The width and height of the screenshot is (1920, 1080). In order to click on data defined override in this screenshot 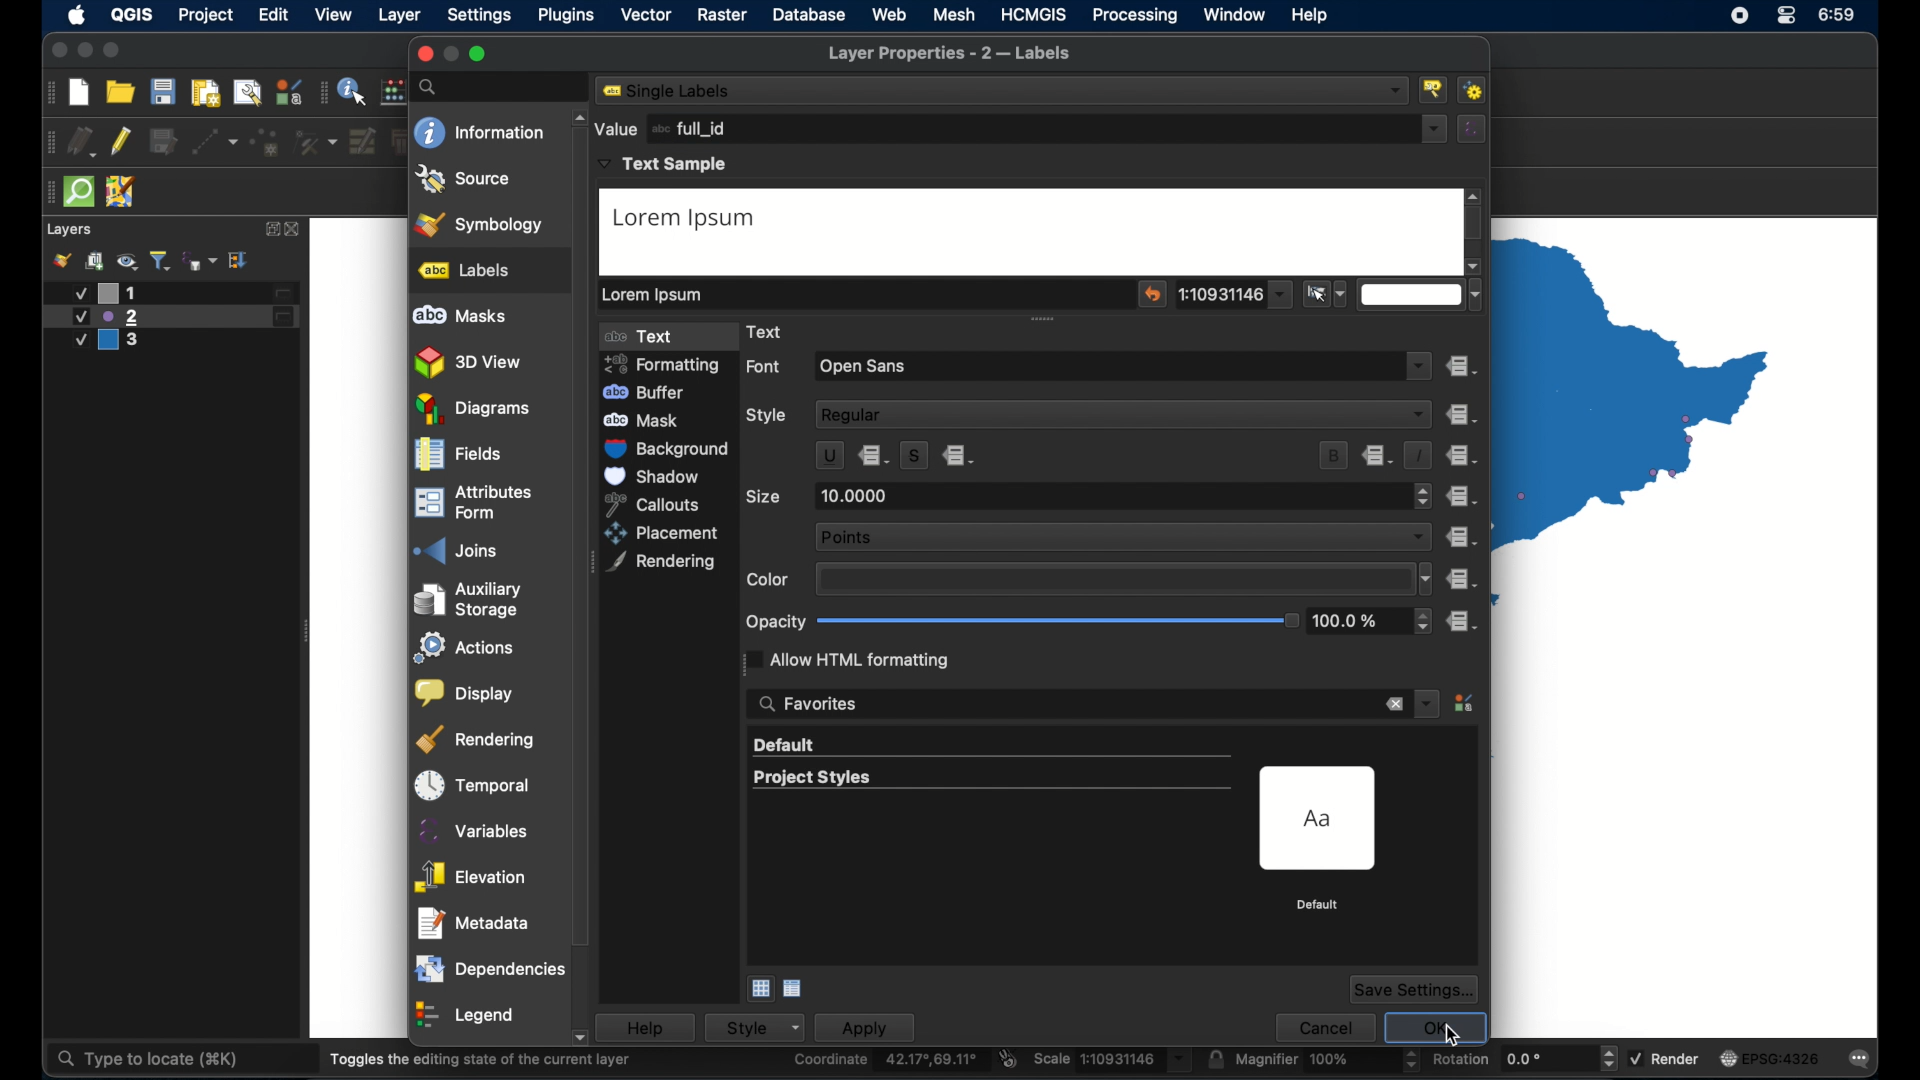, I will do `click(961, 456)`.